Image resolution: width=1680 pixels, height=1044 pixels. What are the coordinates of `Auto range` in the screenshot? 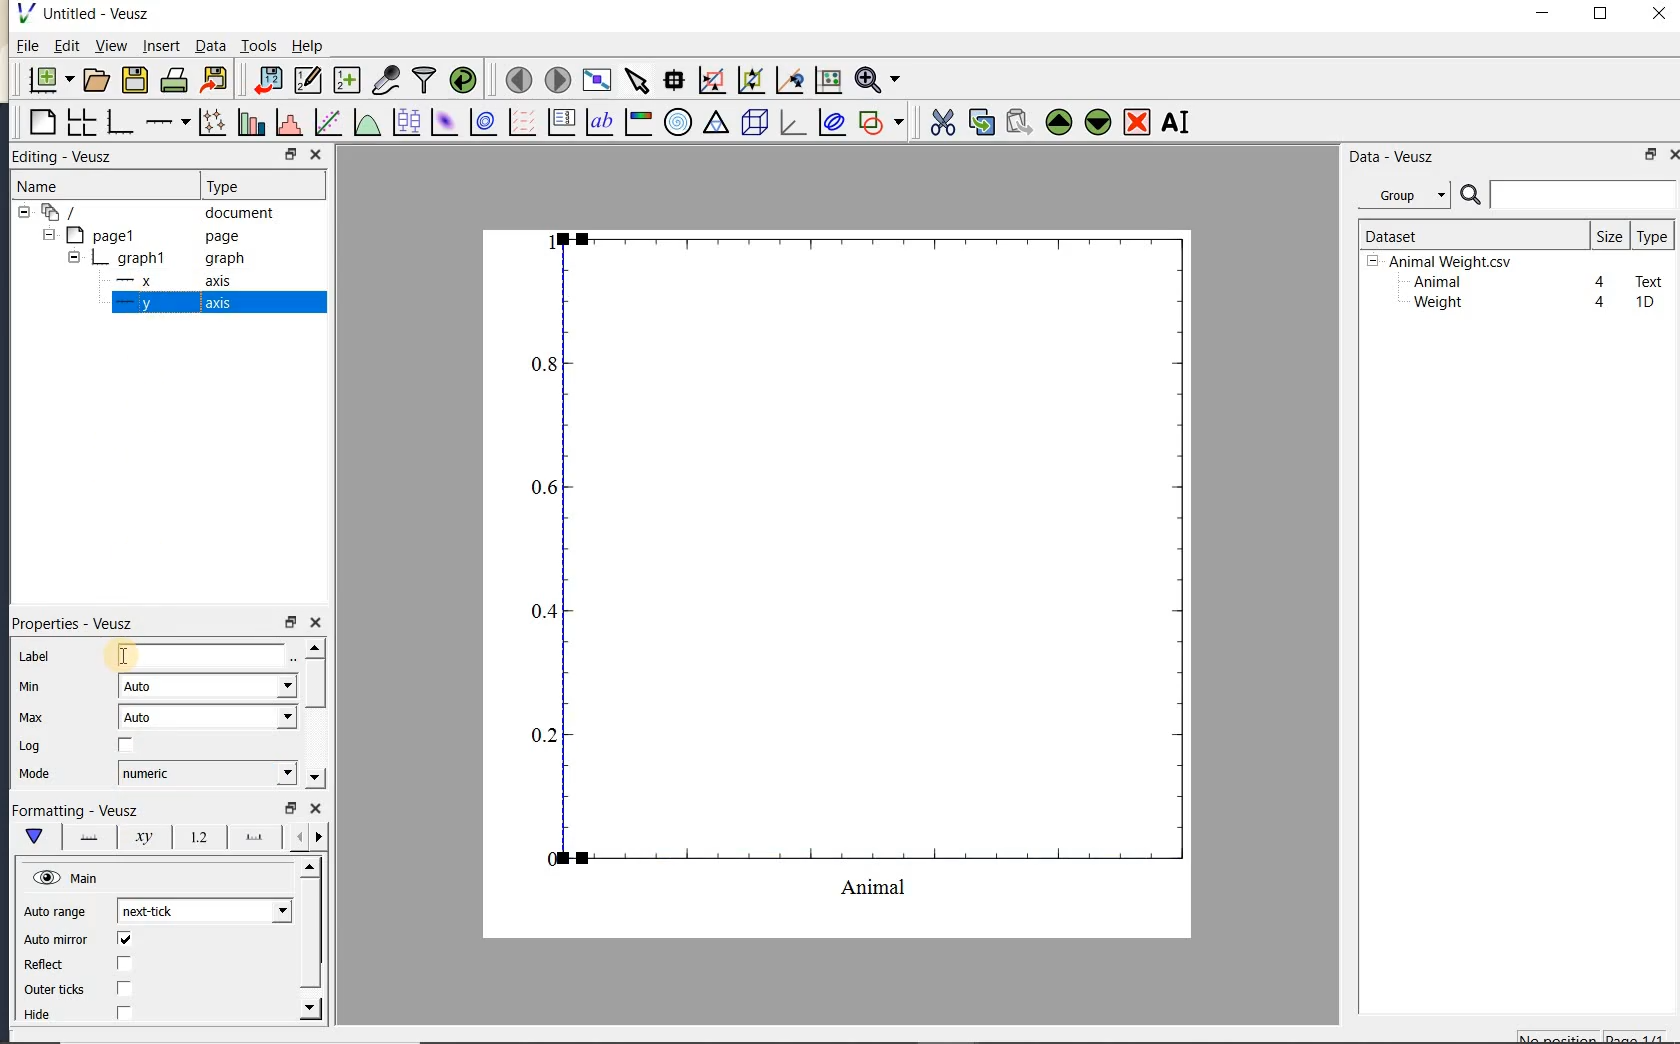 It's located at (55, 912).